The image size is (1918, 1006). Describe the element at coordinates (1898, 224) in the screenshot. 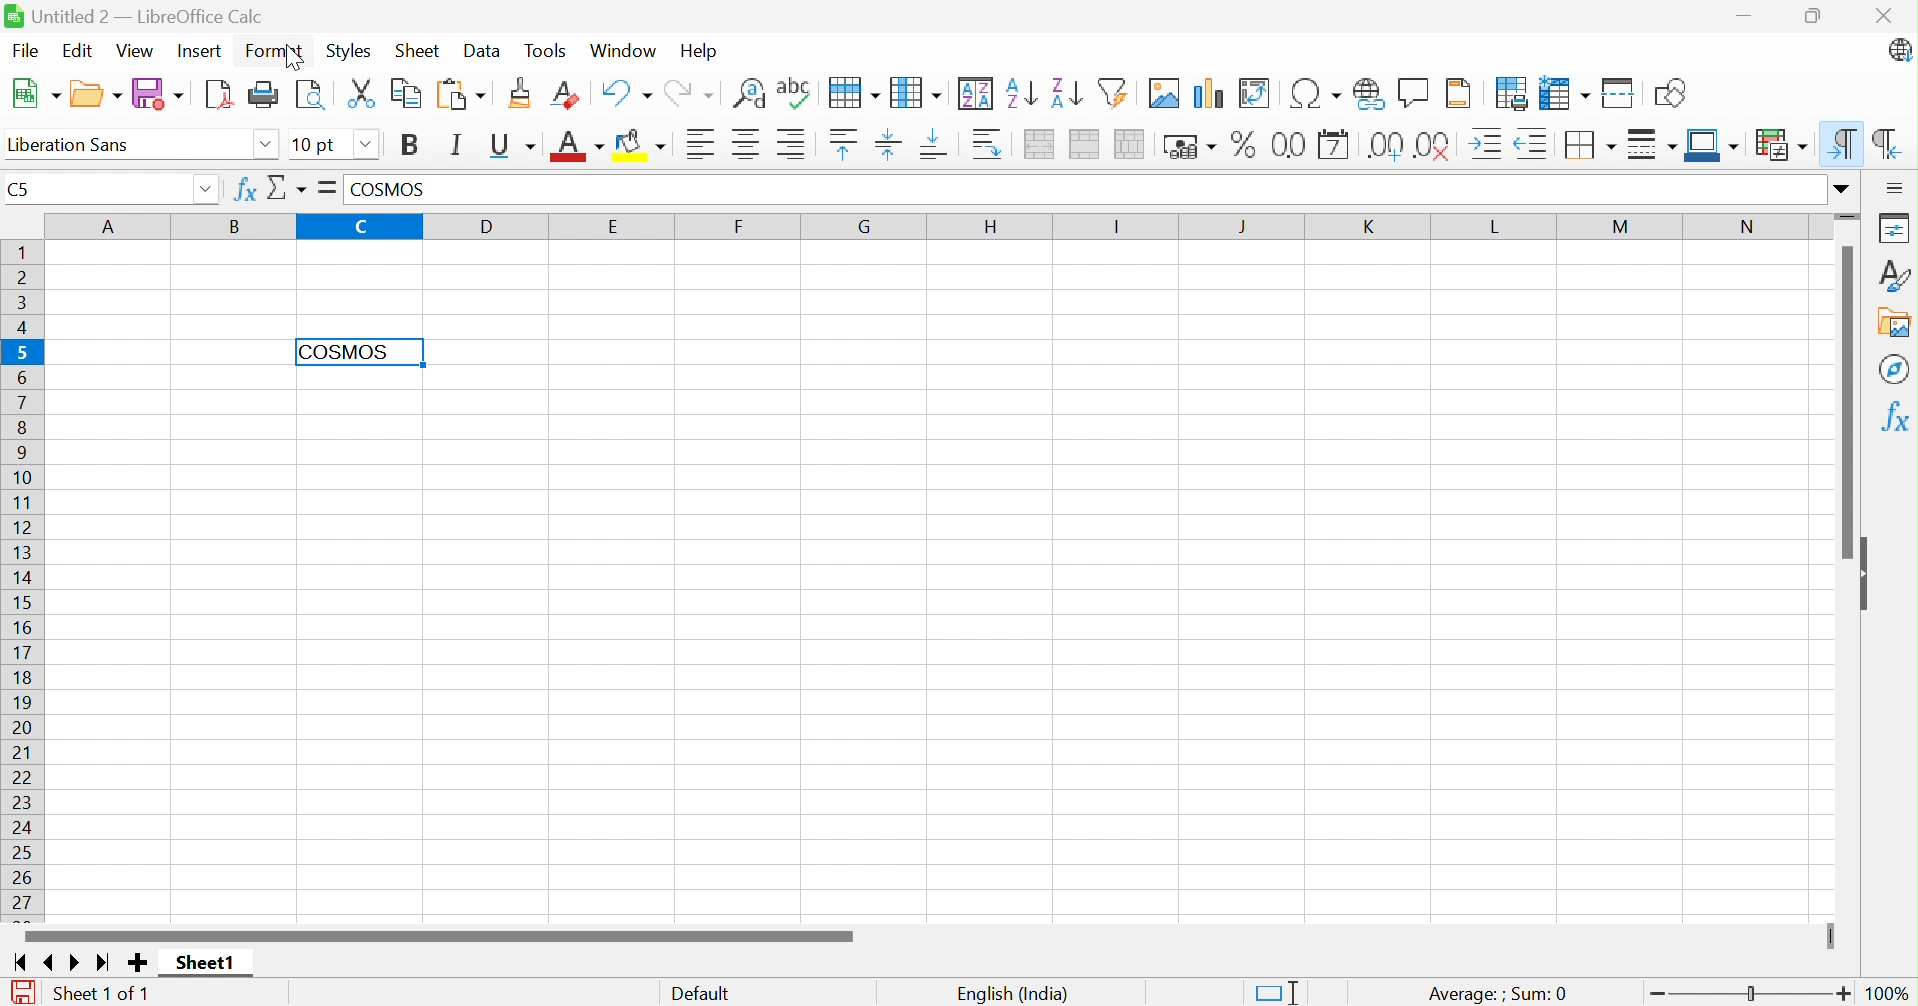

I see `Properties` at that location.